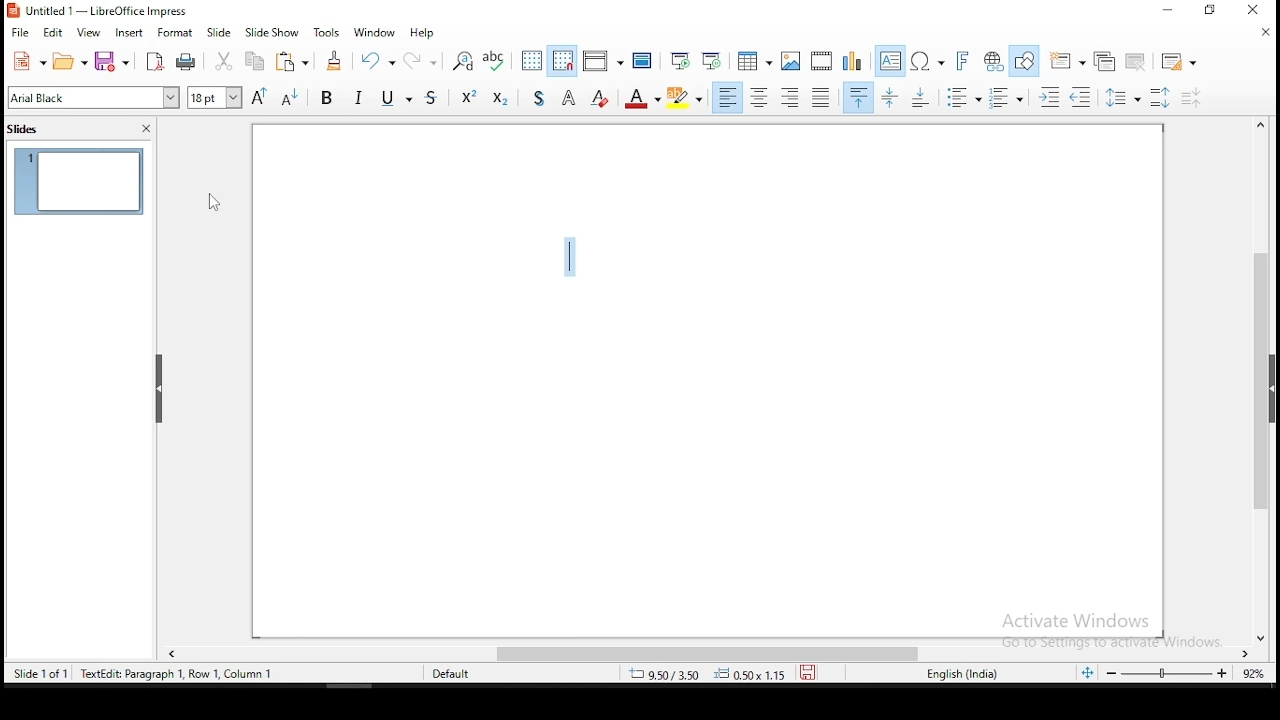 The height and width of the screenshot is (720, 1280). Describe the element at coordinates (600, 96) in the screenshot. I see `Erase style` at that location.